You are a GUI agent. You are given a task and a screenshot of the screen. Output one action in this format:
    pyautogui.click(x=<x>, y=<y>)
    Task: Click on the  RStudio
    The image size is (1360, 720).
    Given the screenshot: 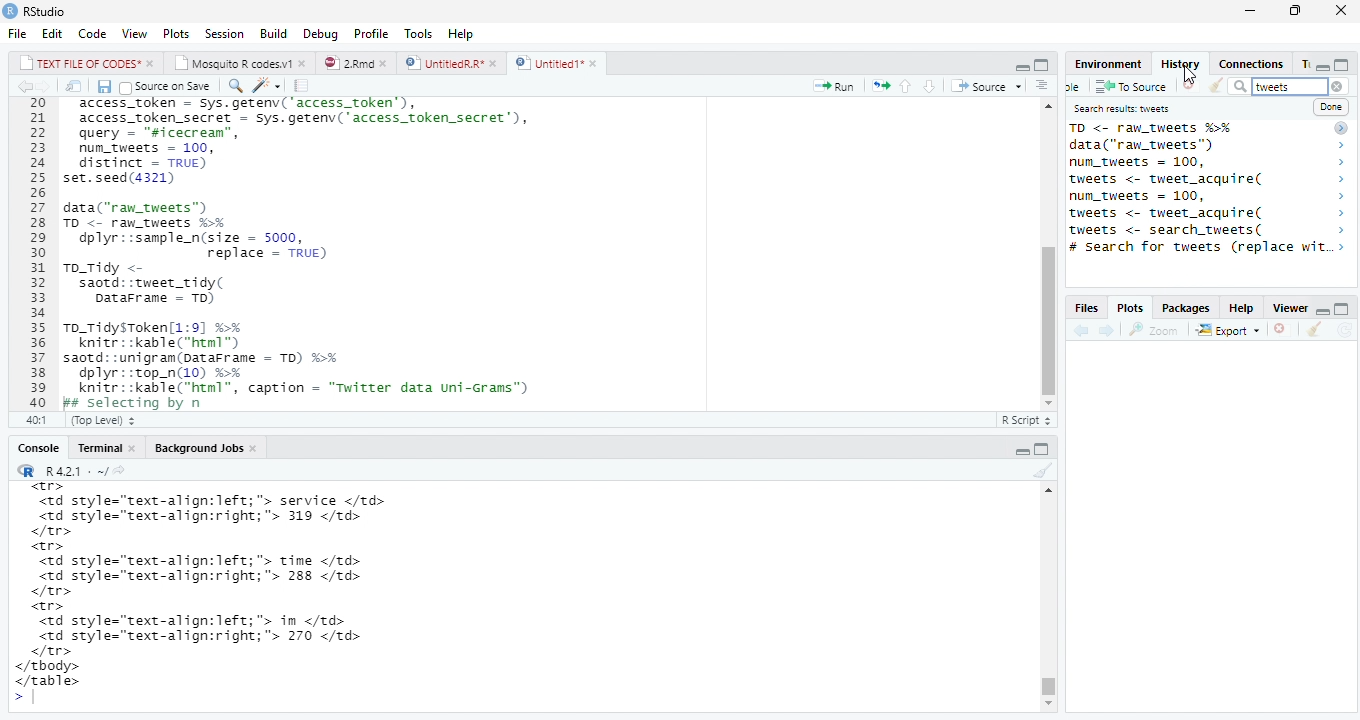 What is the action you would take?
    pyautogui.click(x=56, y=11)
    